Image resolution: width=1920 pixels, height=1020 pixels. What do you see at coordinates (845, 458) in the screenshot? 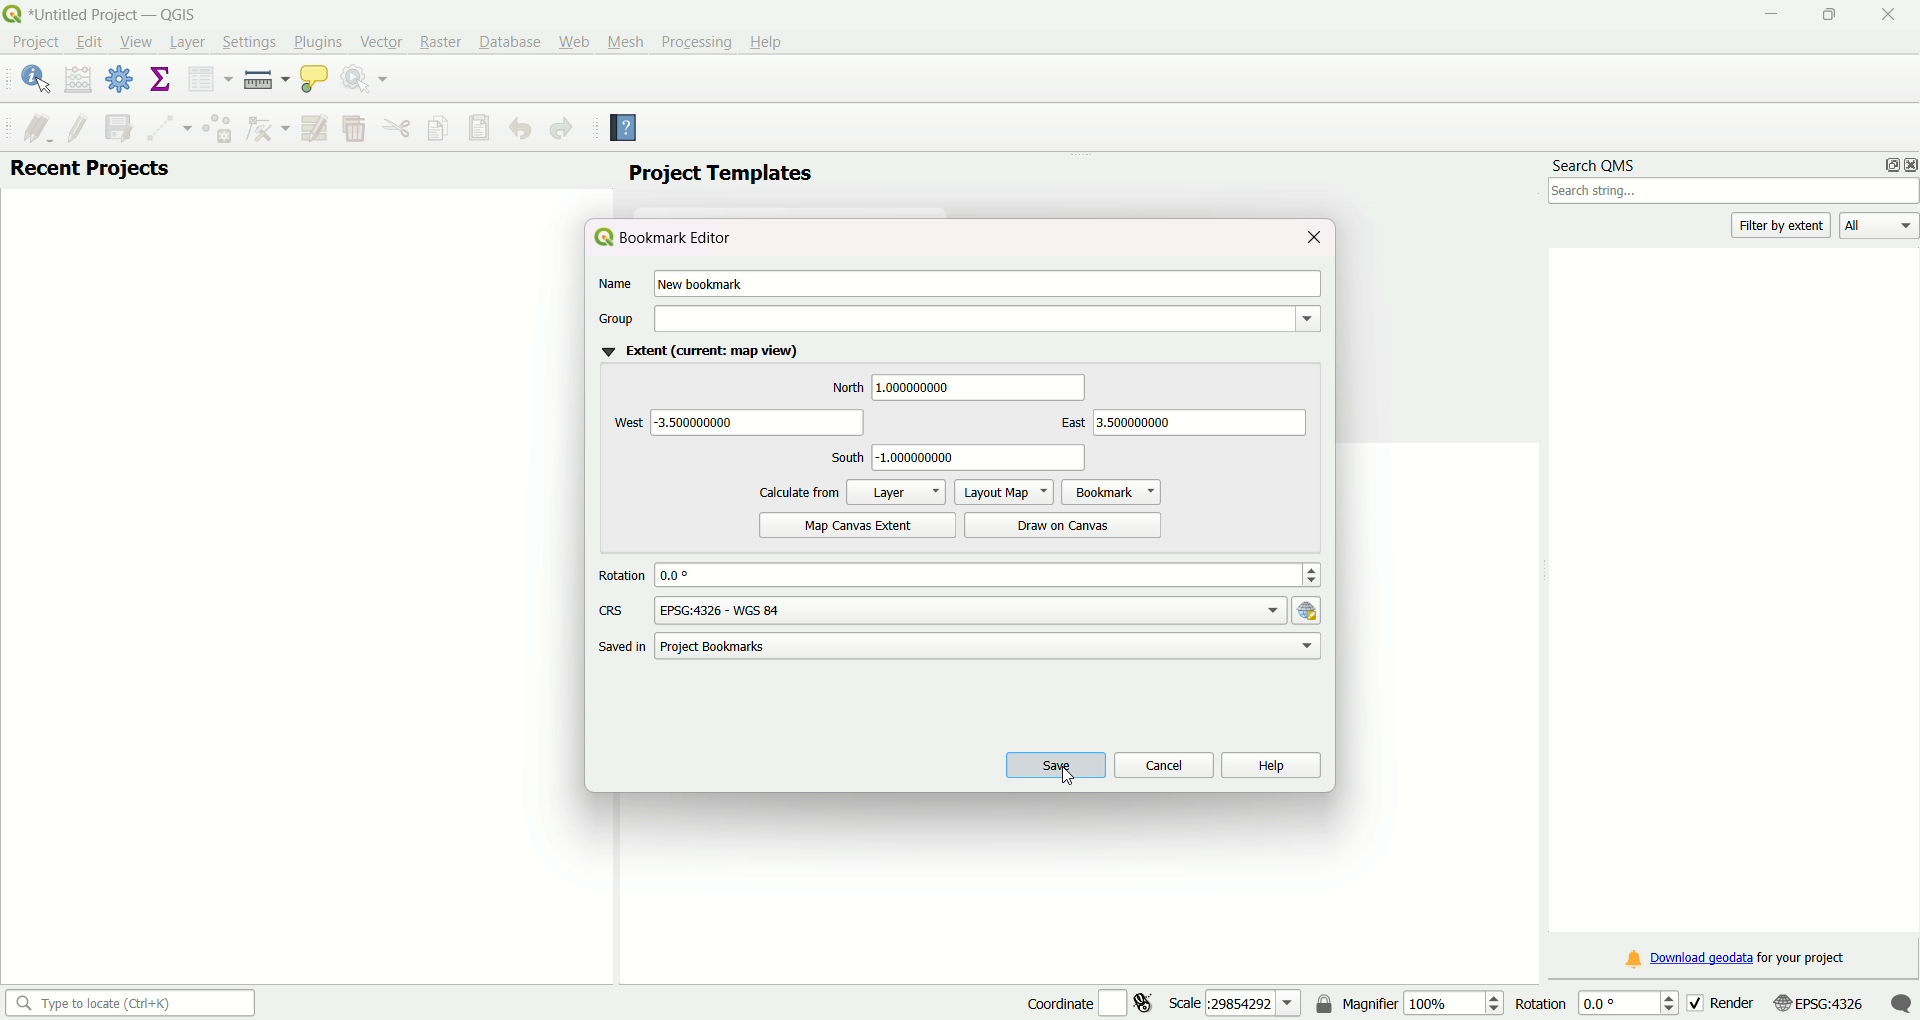
I see `south` at bounding box center [845, 458].